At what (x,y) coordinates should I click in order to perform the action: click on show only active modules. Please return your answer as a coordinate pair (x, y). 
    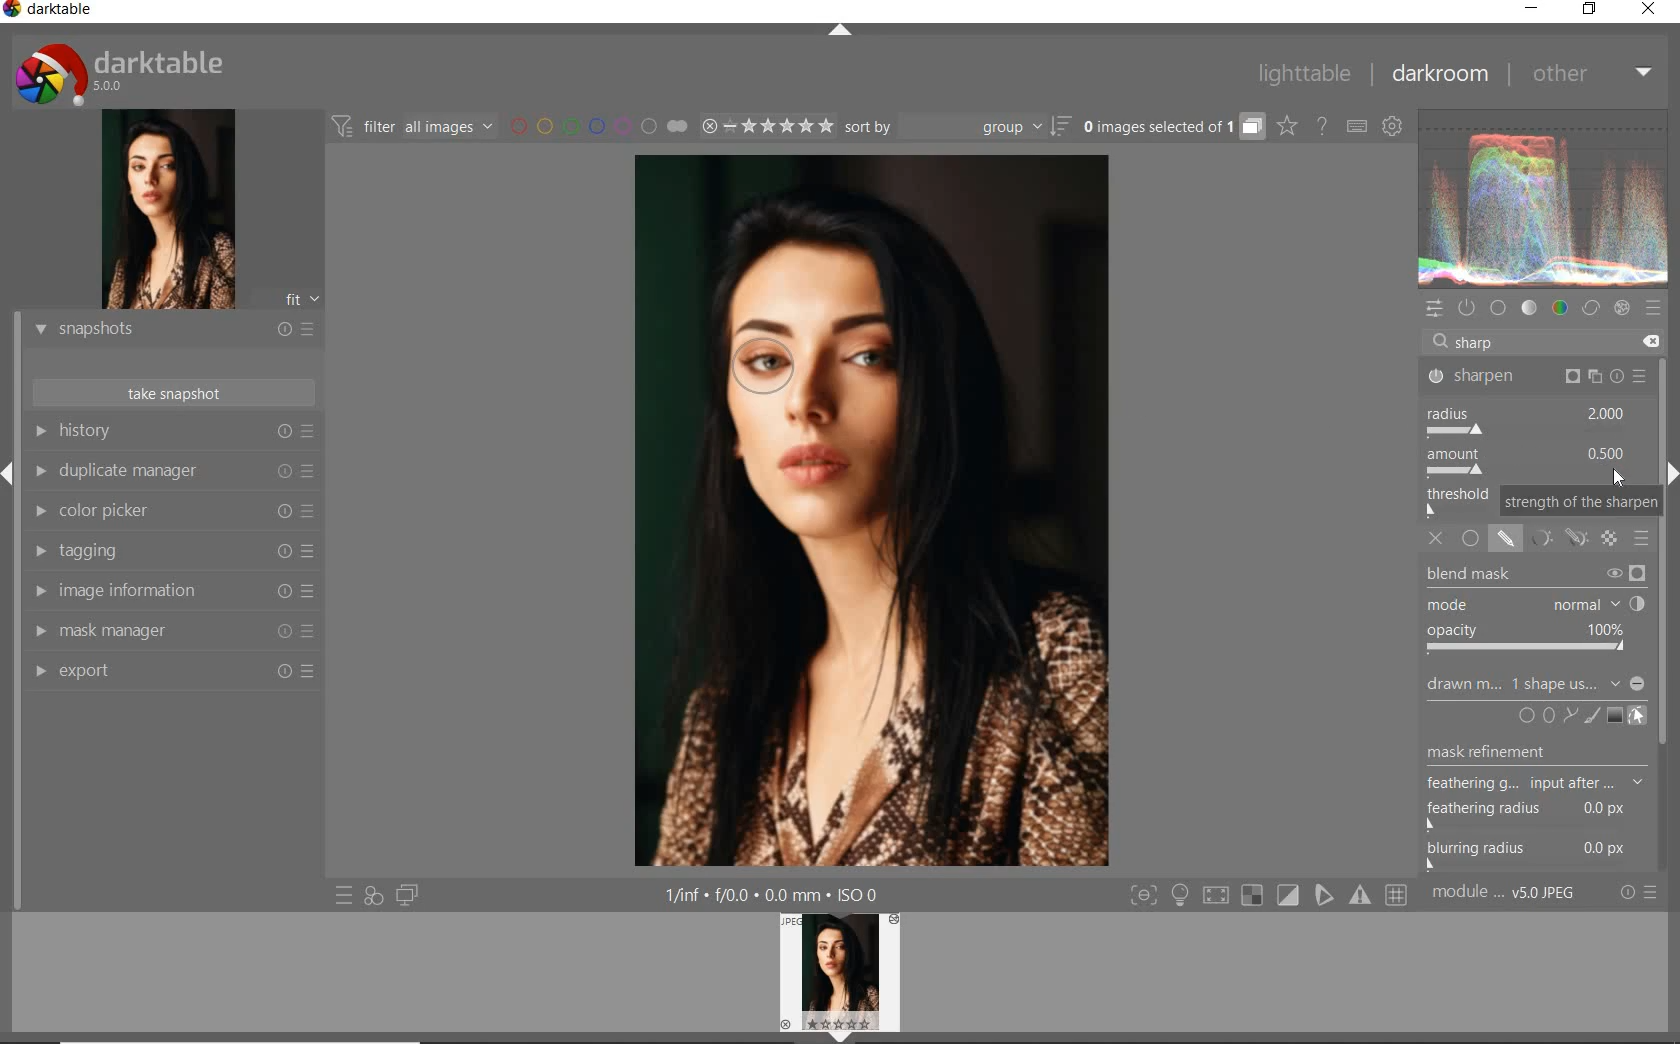
    Looking at the image, I should click on (1469, 307).